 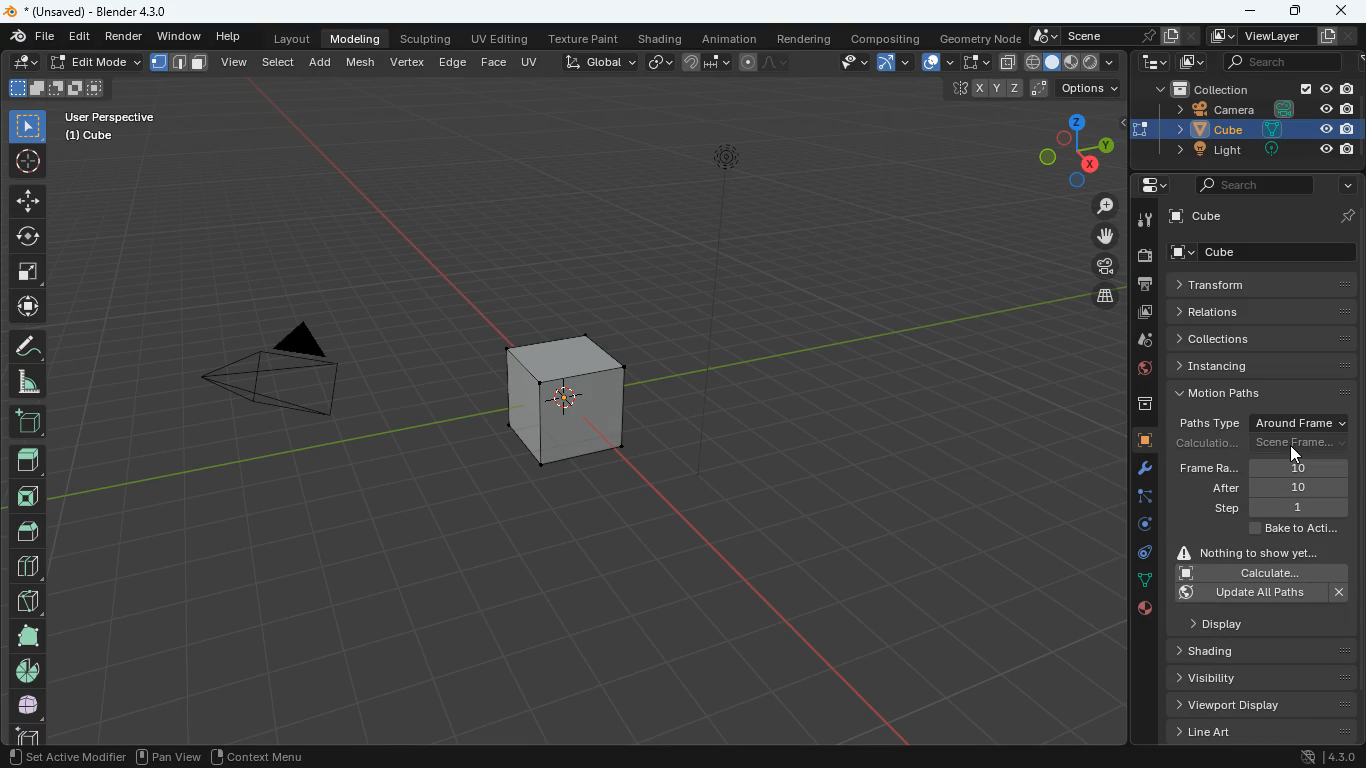 What do you see at coordinates (1187, 63) in the screenshot?
I see `image` at bounding box center [1187, 63].